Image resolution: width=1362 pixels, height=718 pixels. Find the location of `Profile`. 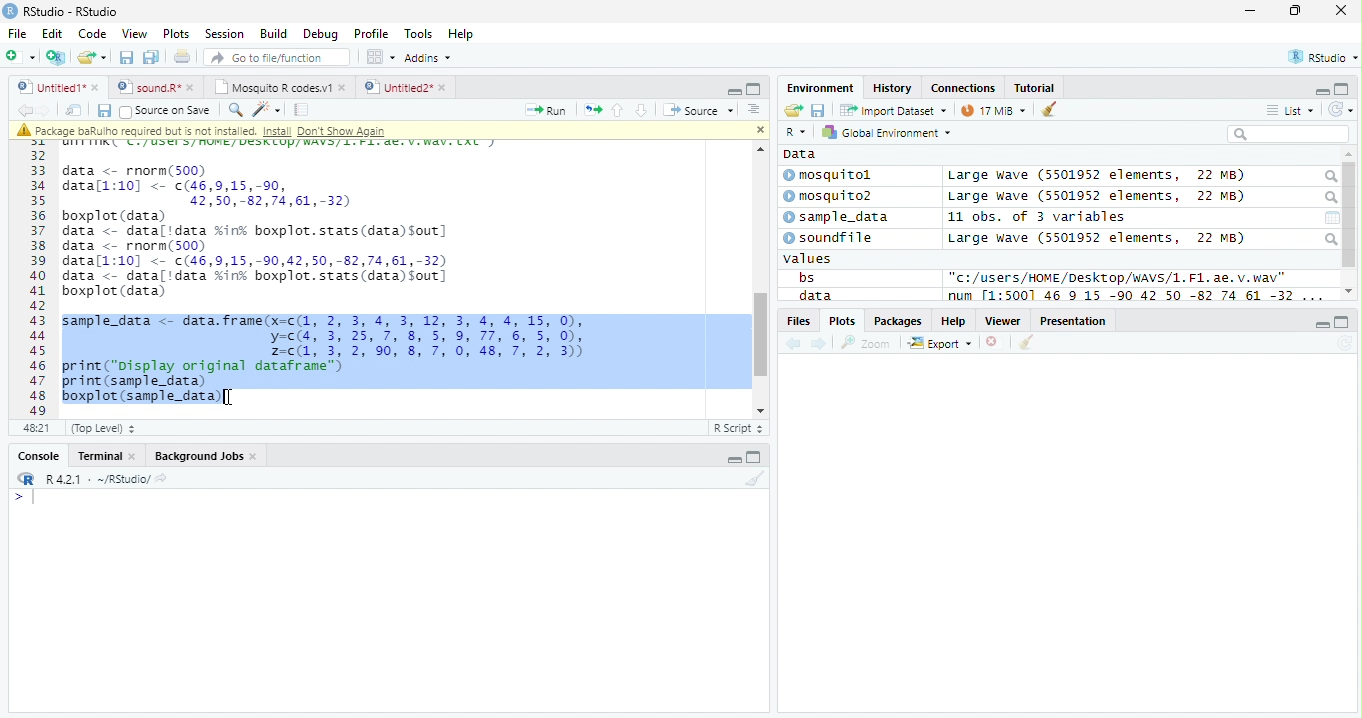

Profile is located at coordinates (371, 33).